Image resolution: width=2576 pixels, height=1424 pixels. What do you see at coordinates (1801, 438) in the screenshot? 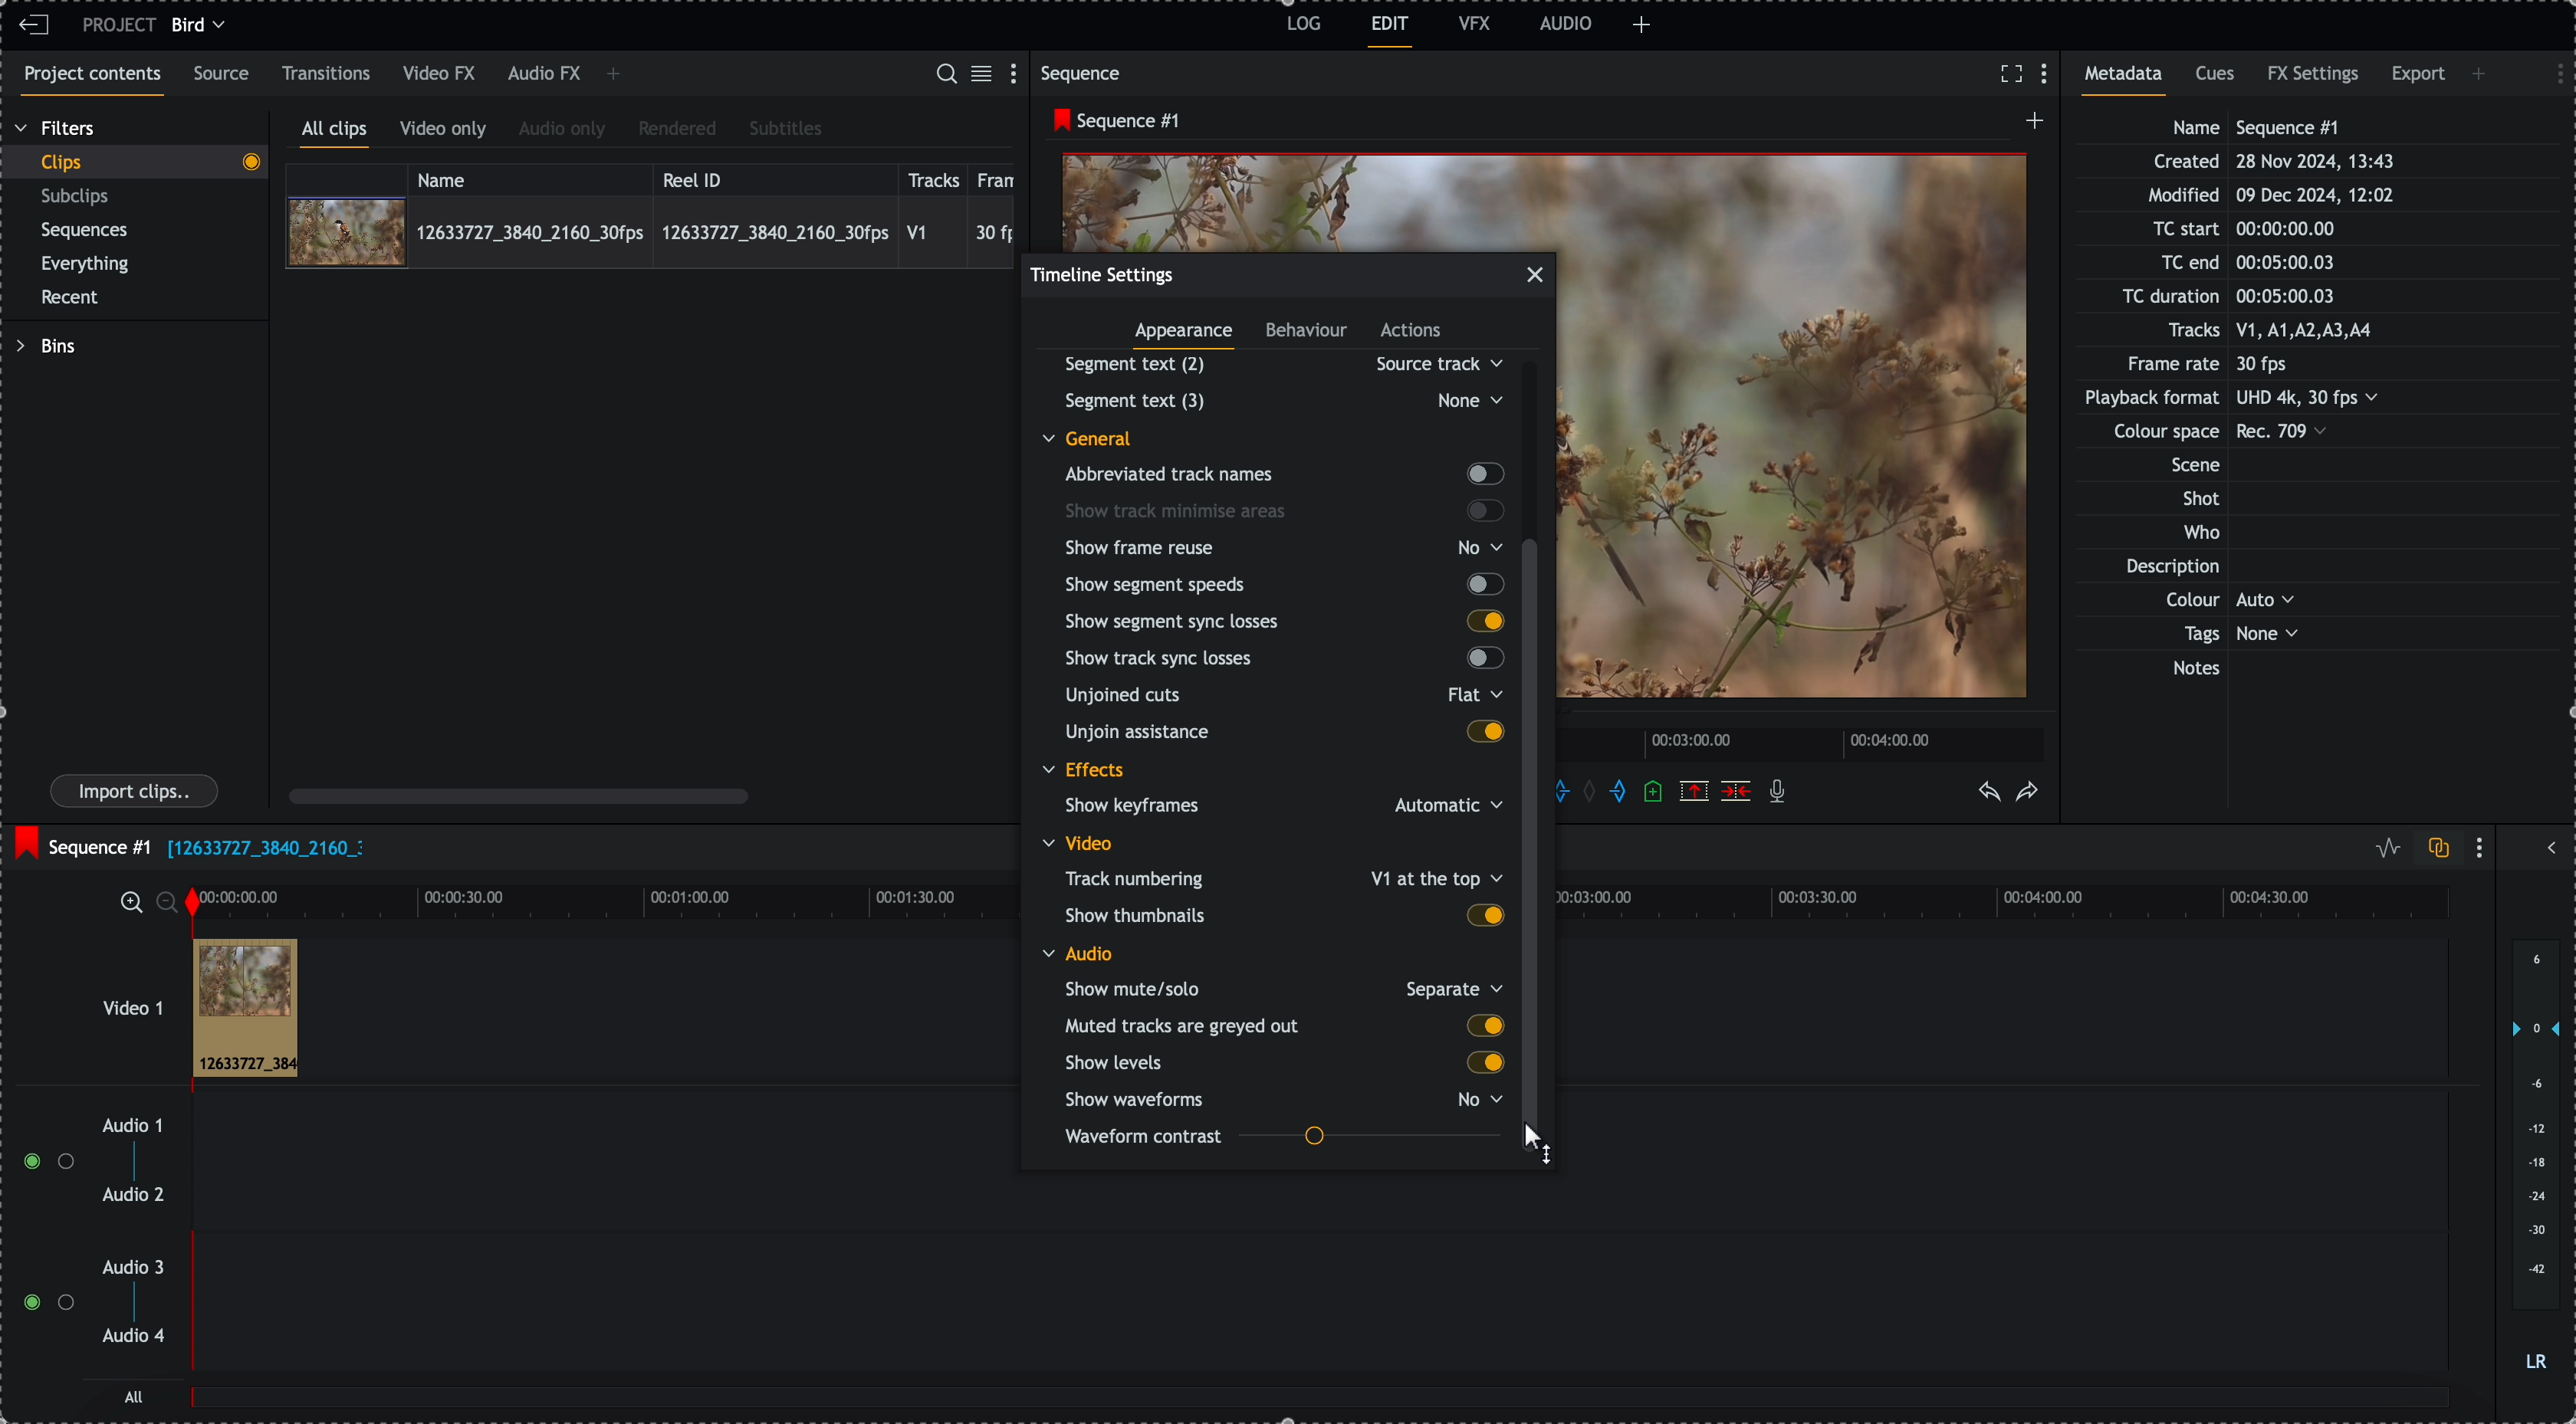
I see `picture` at bounding box center [1801, 438].